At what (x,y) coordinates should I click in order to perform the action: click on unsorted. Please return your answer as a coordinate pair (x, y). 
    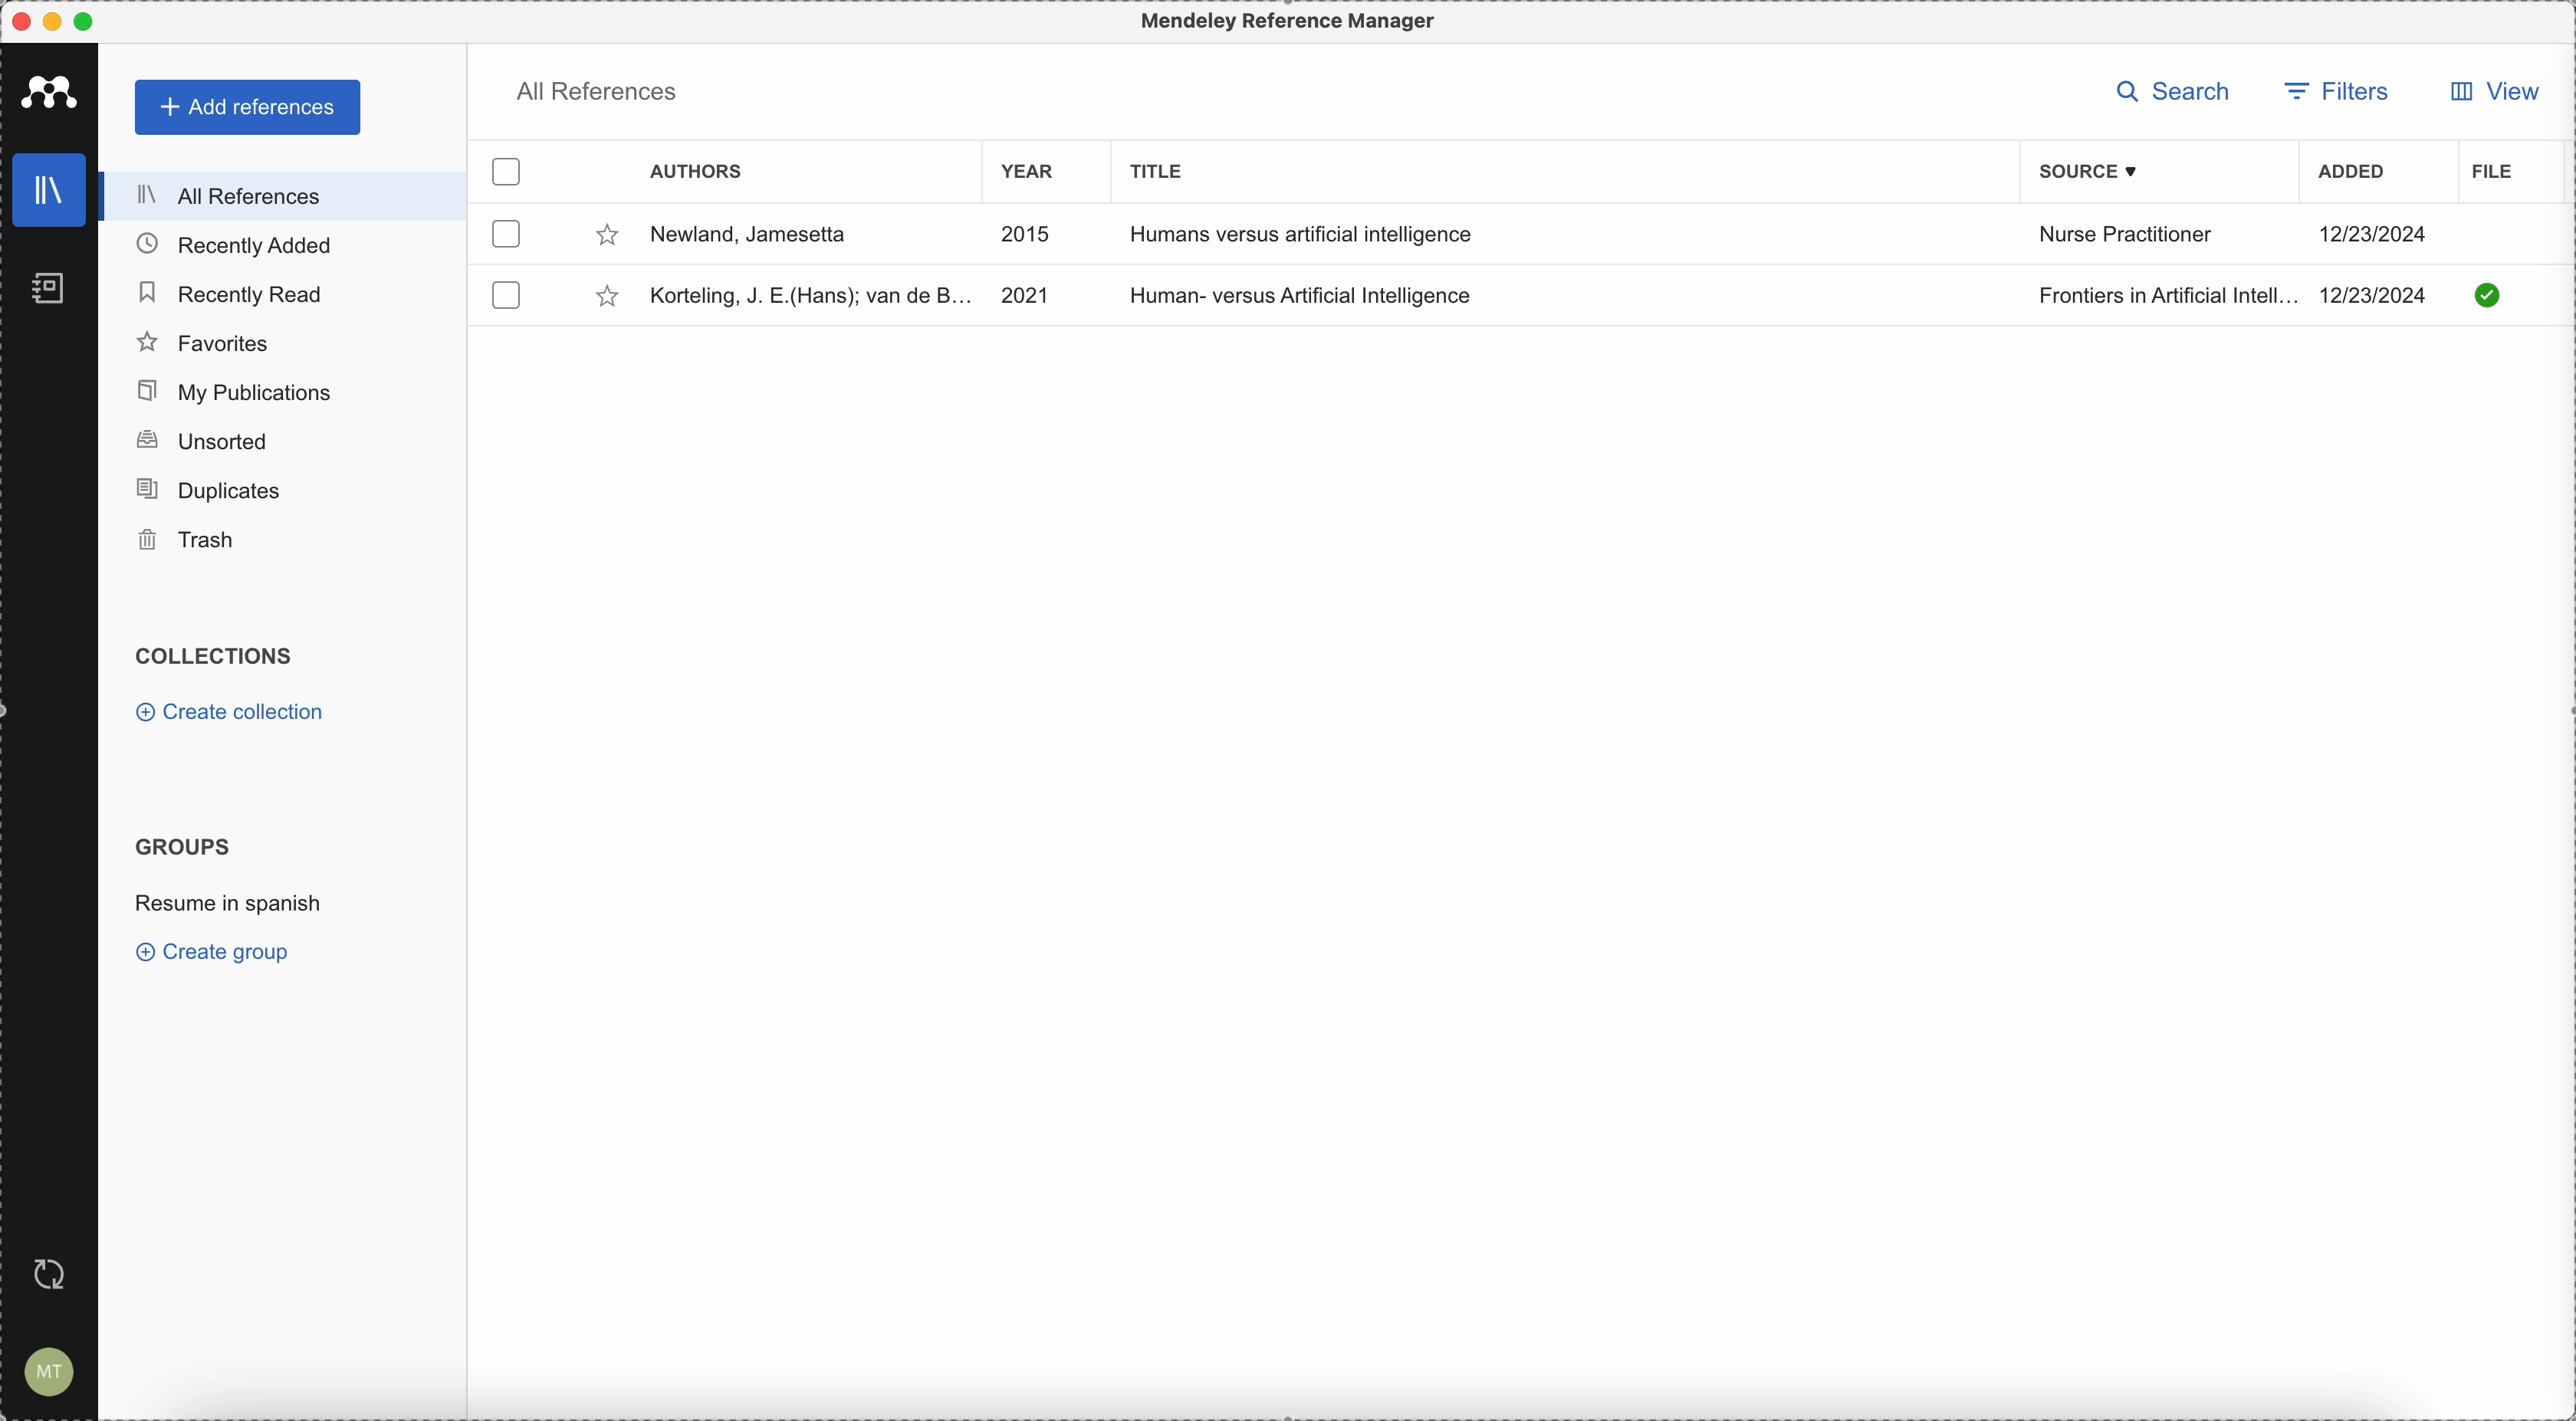
    Looking at the image, I should click on (203, 439).